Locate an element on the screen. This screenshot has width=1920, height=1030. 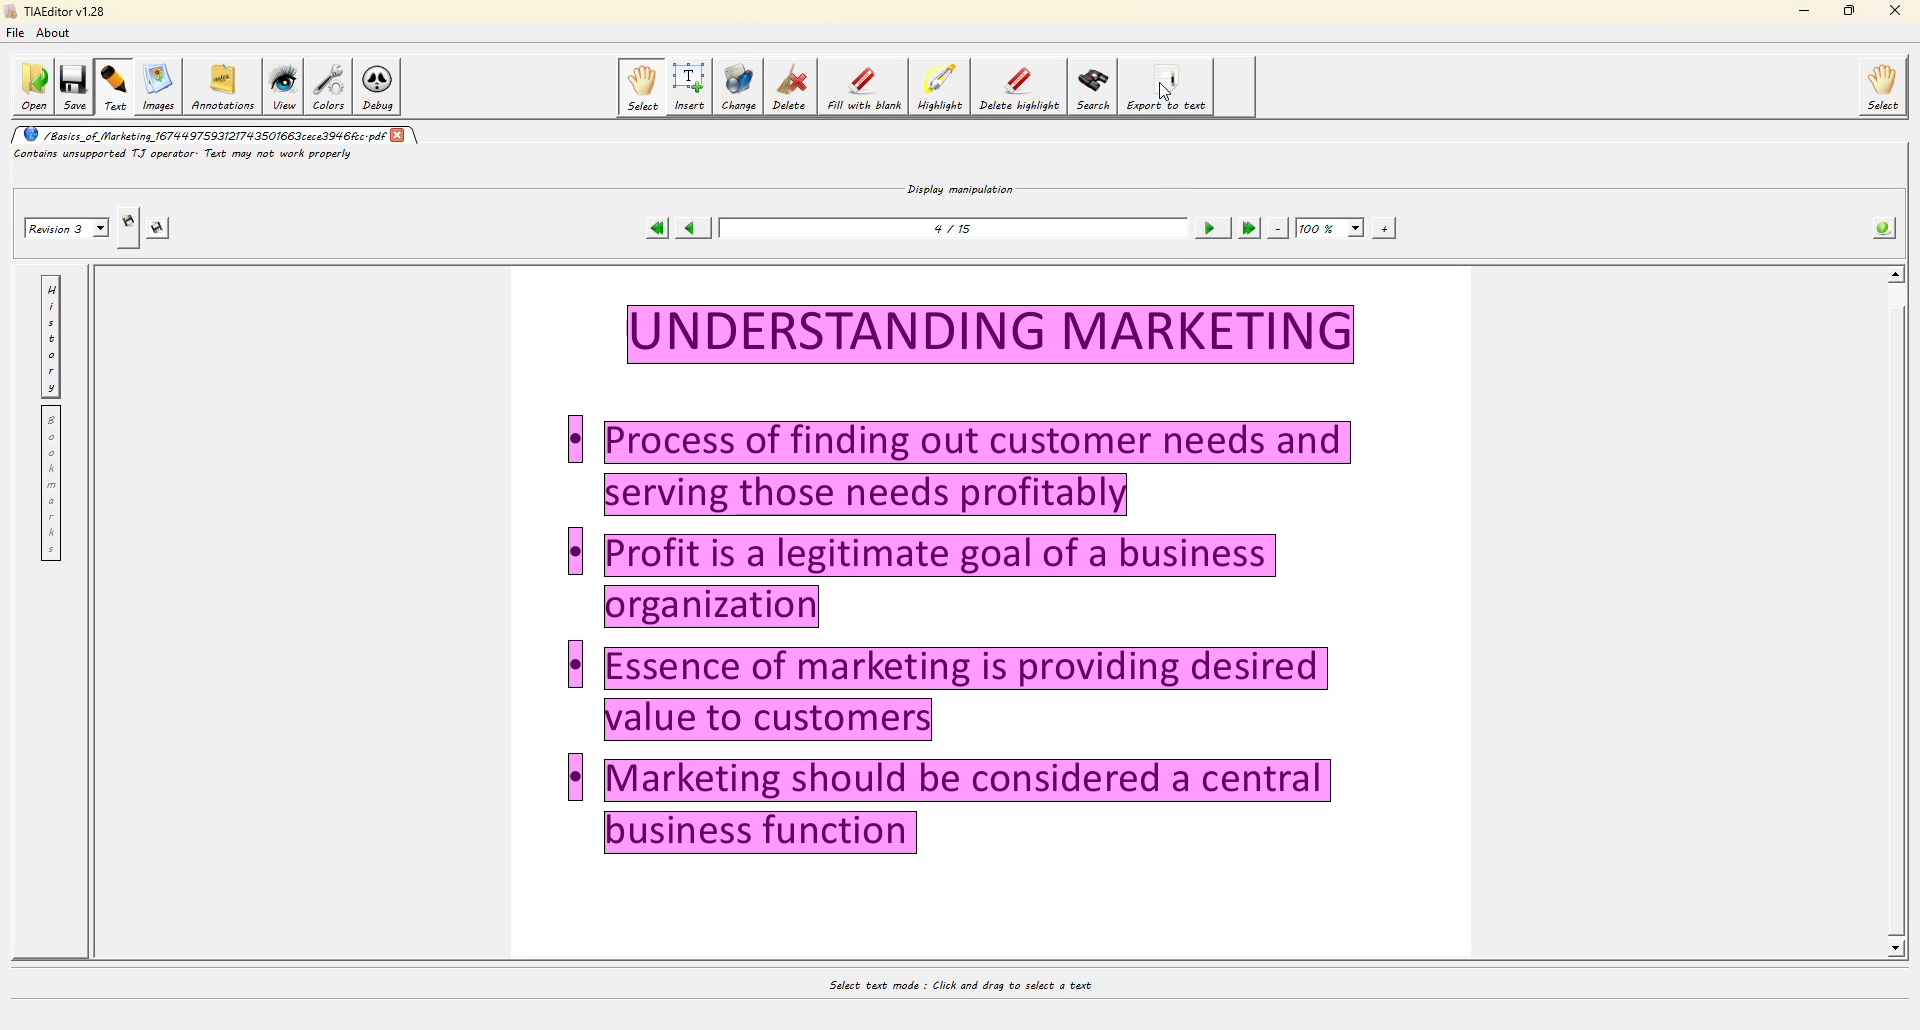
debug is located at coordinates (377, 87).